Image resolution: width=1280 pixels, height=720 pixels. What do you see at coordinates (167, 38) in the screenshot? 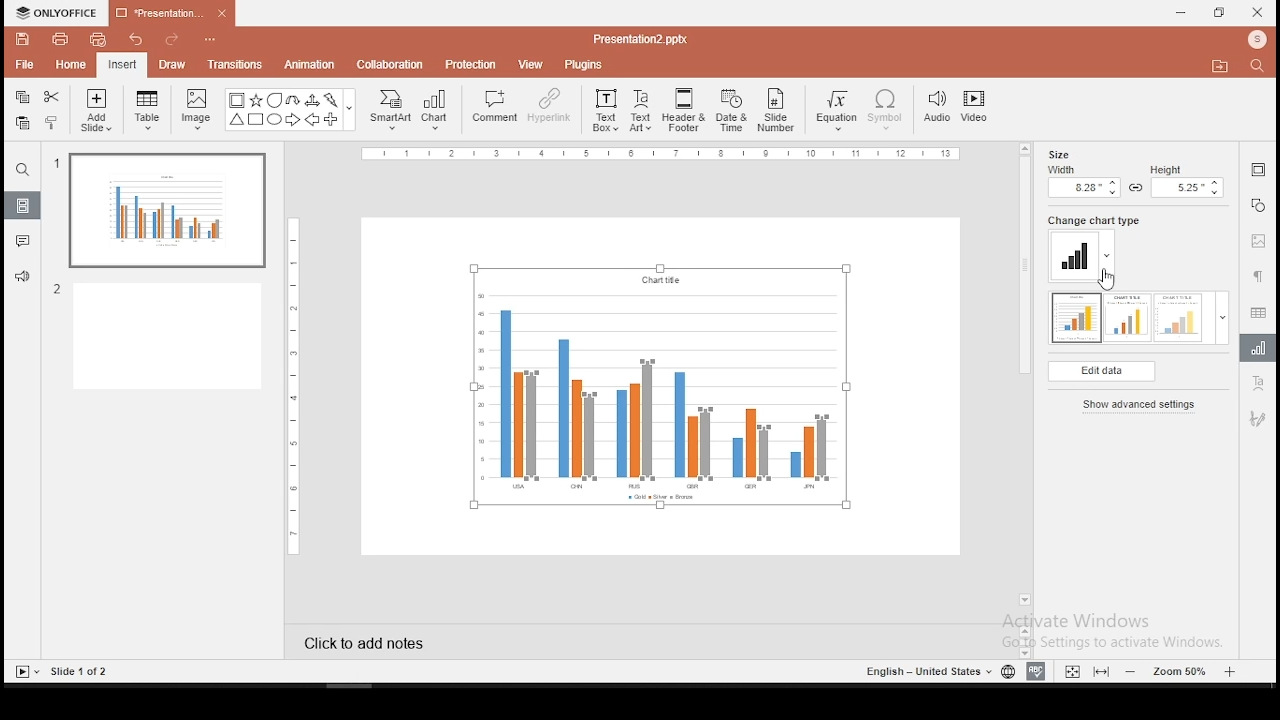
I see `redo` at bounding box center [167, 38].